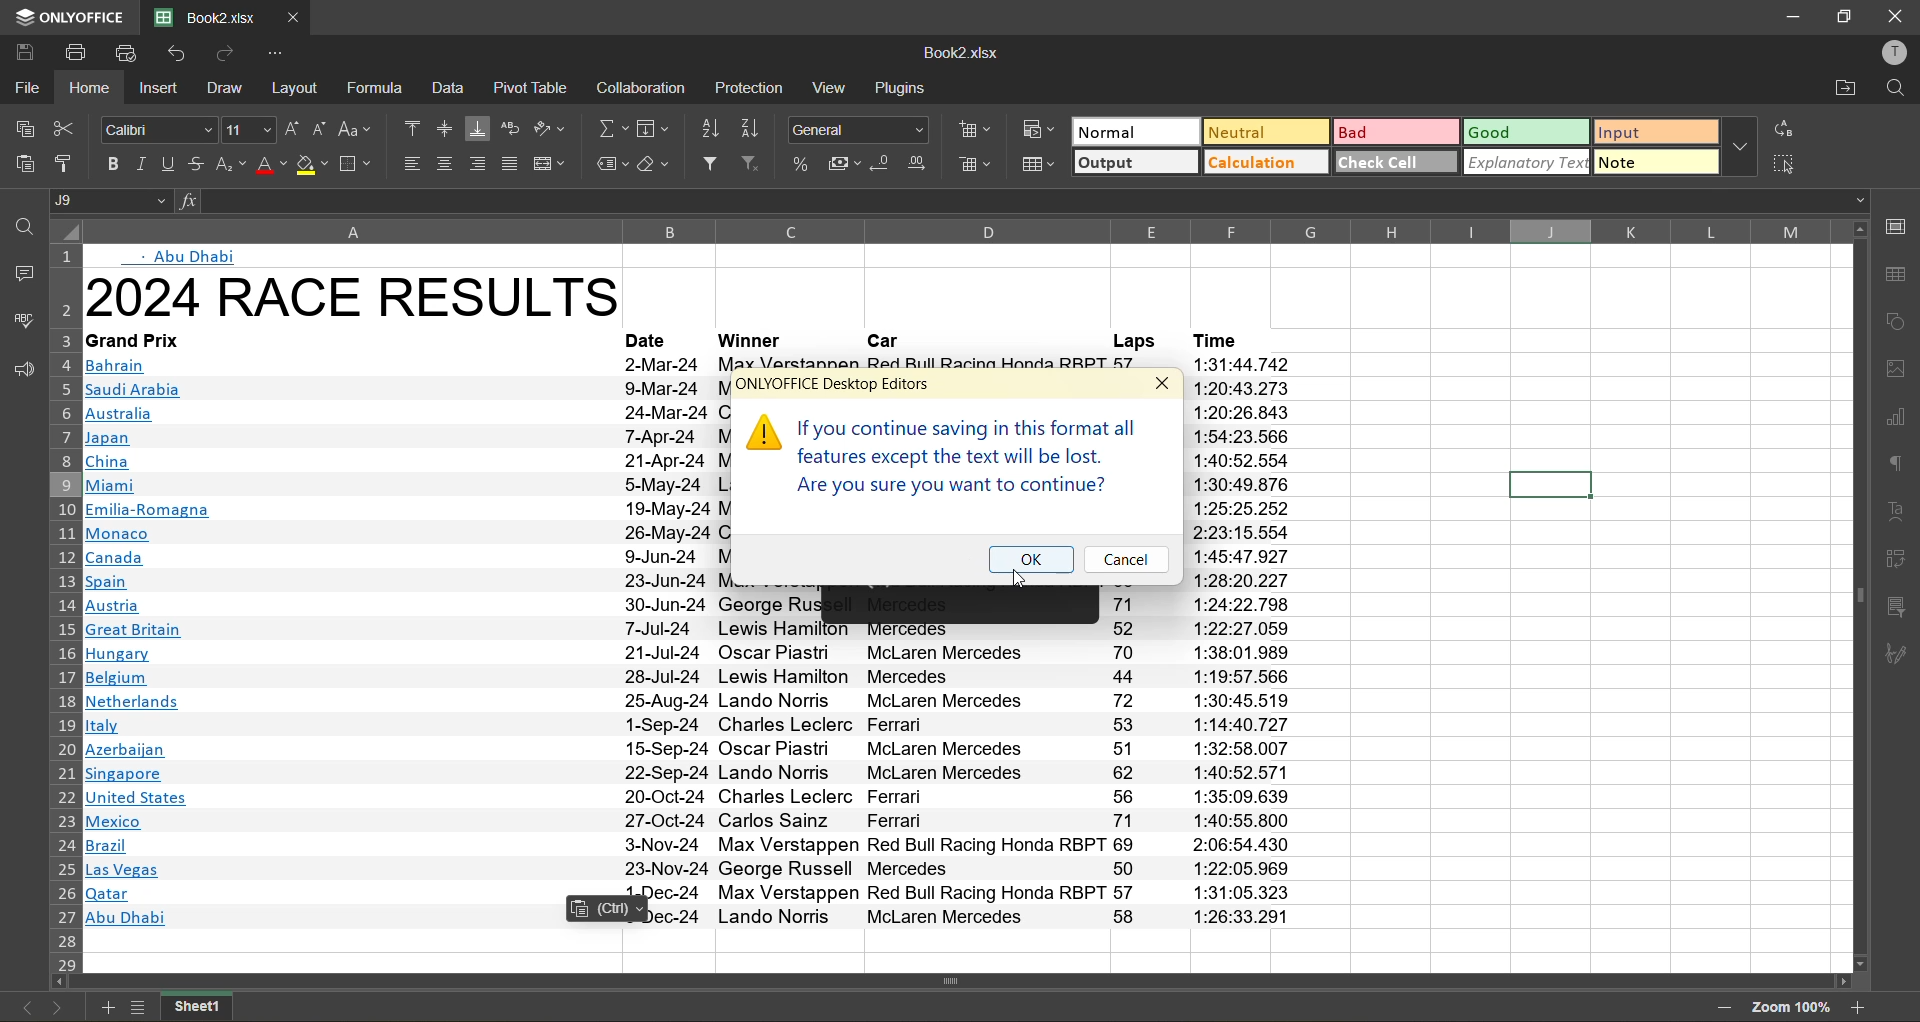 This screenshot has width=1920, height=1022. Describe the element at coordinates (701, 869) in the screenshot. I see `text info` at that location.